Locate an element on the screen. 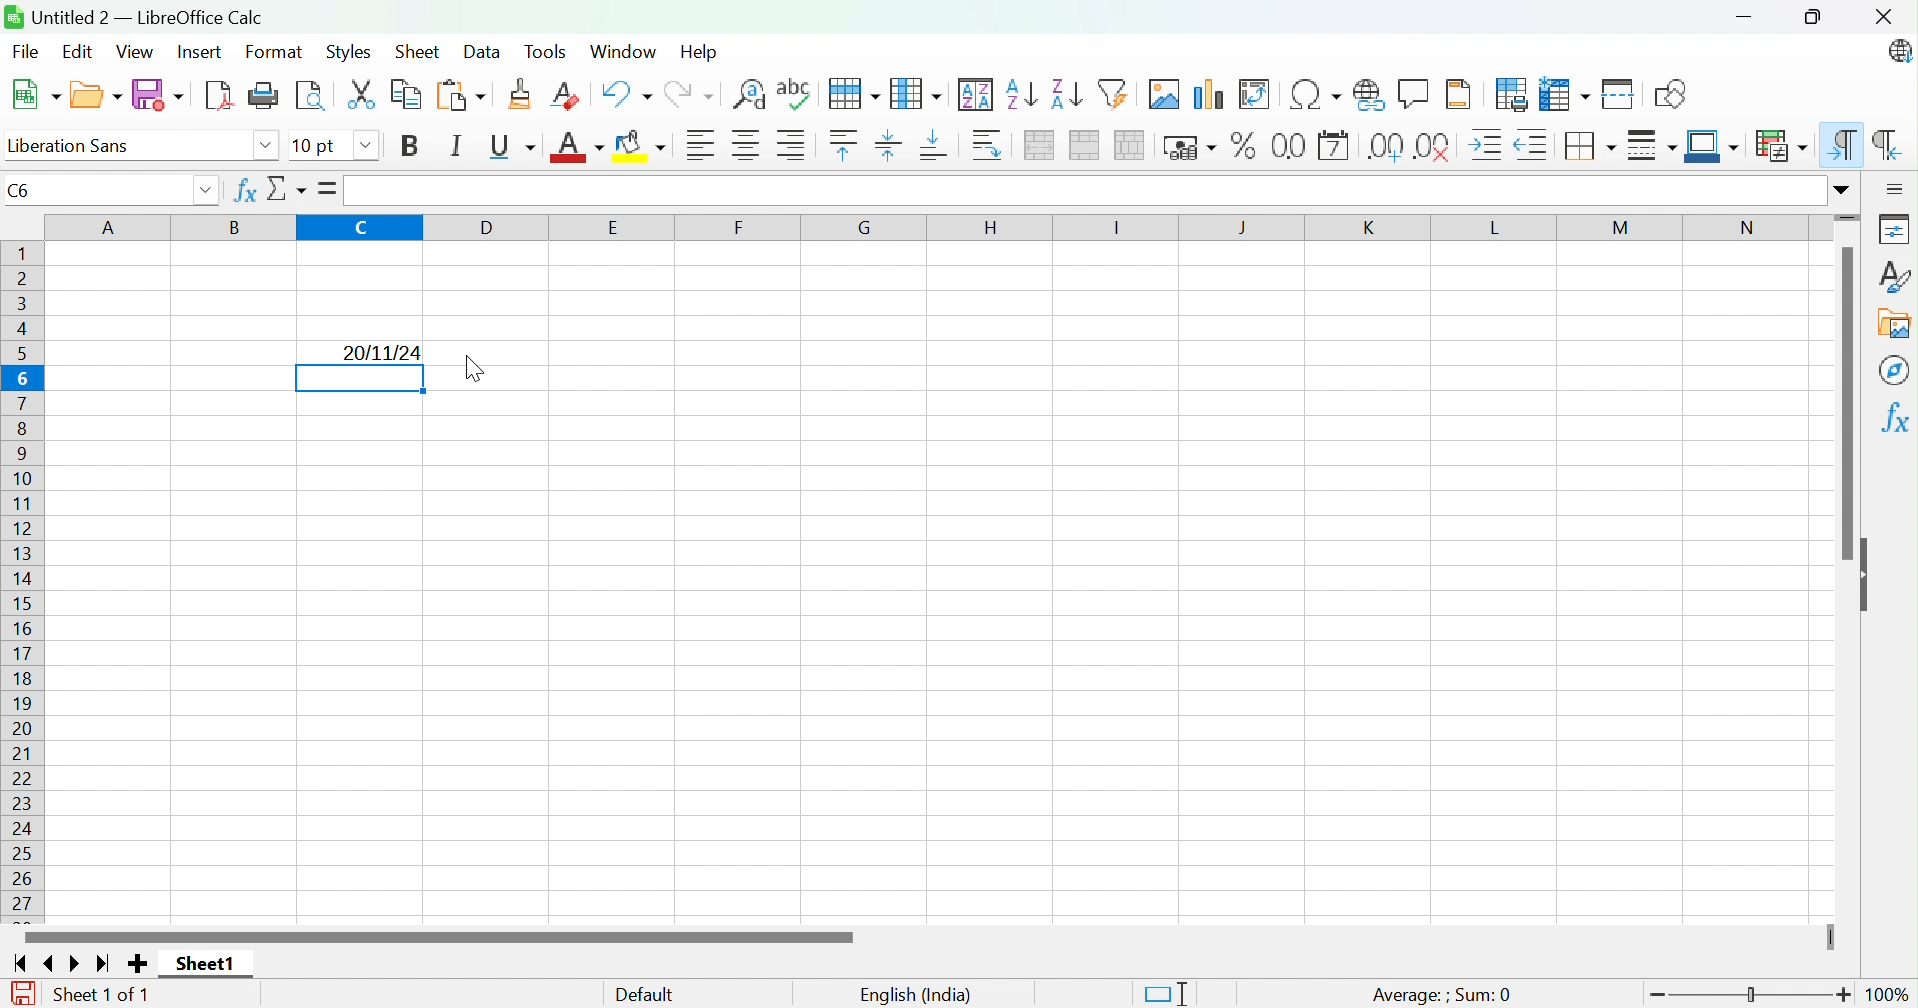  Font name is located at coordinates (318, 147).